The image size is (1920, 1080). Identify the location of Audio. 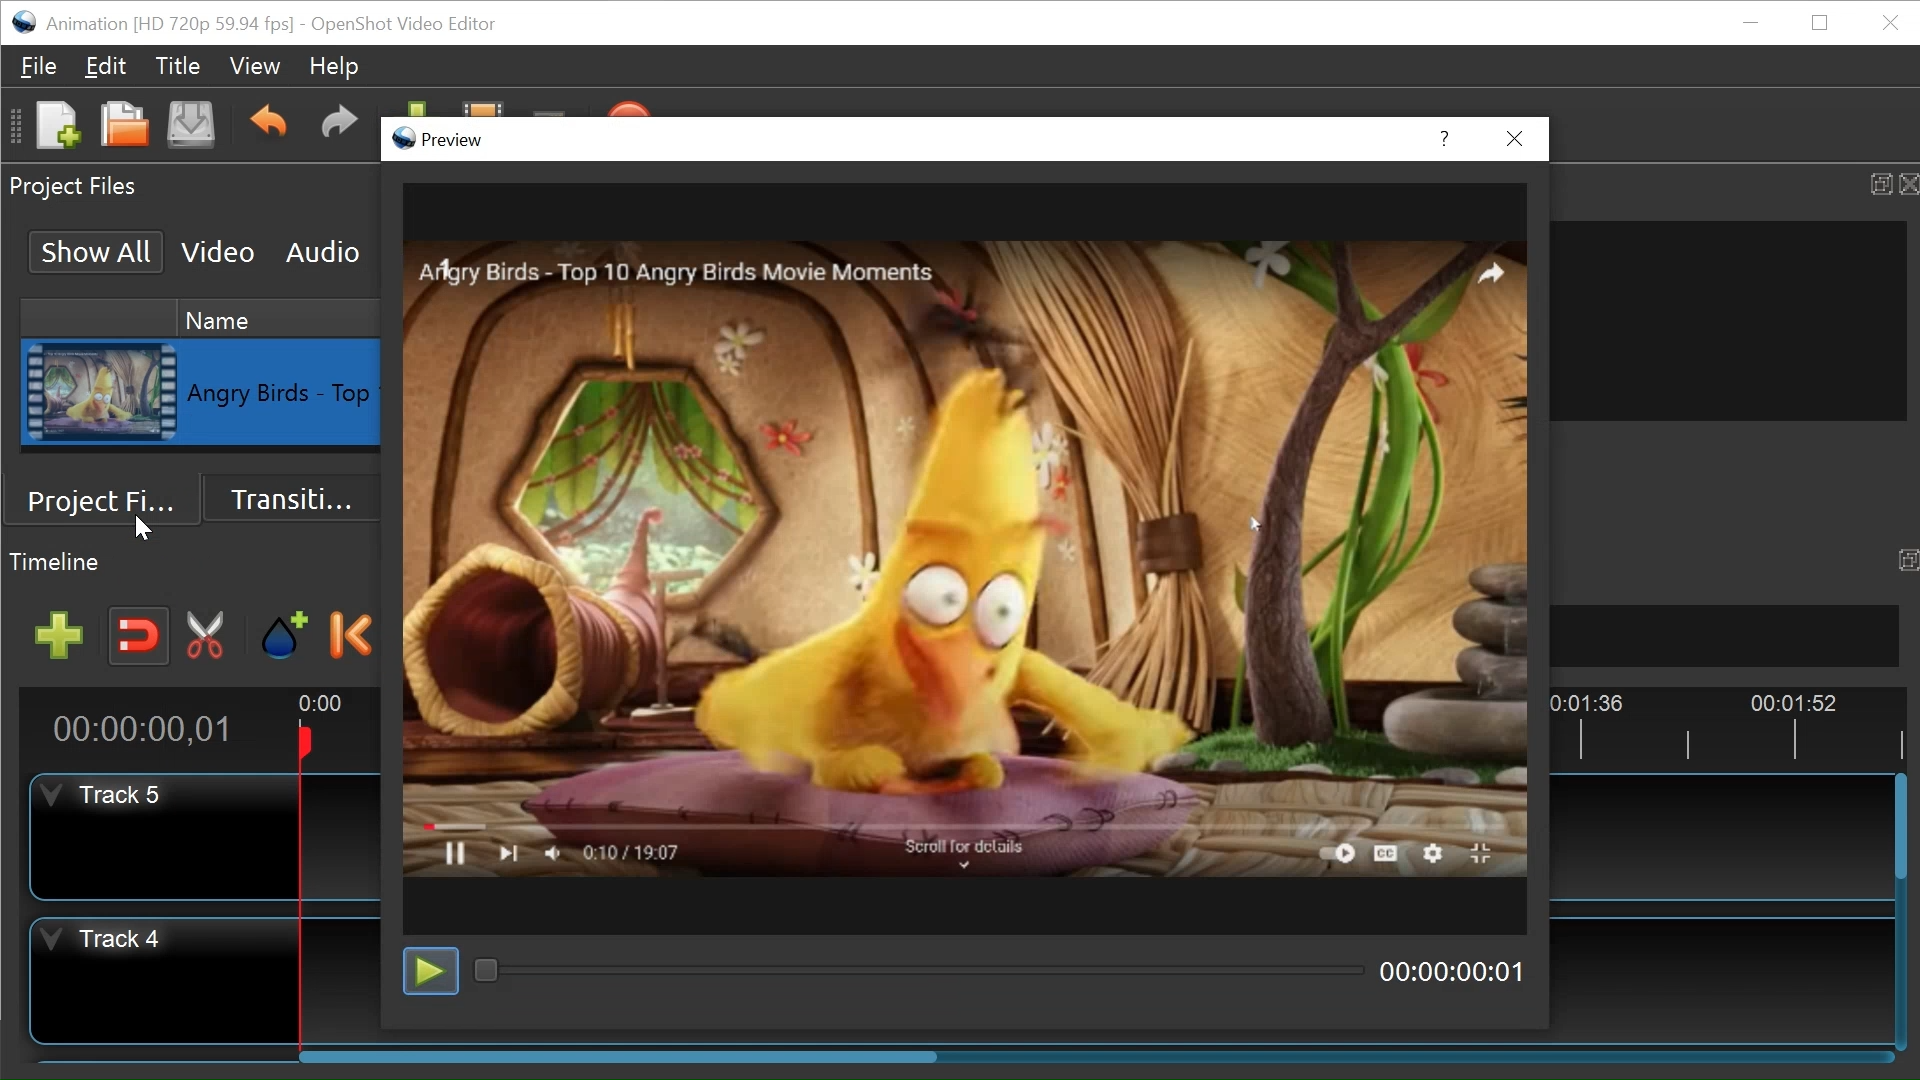
(322, 253).